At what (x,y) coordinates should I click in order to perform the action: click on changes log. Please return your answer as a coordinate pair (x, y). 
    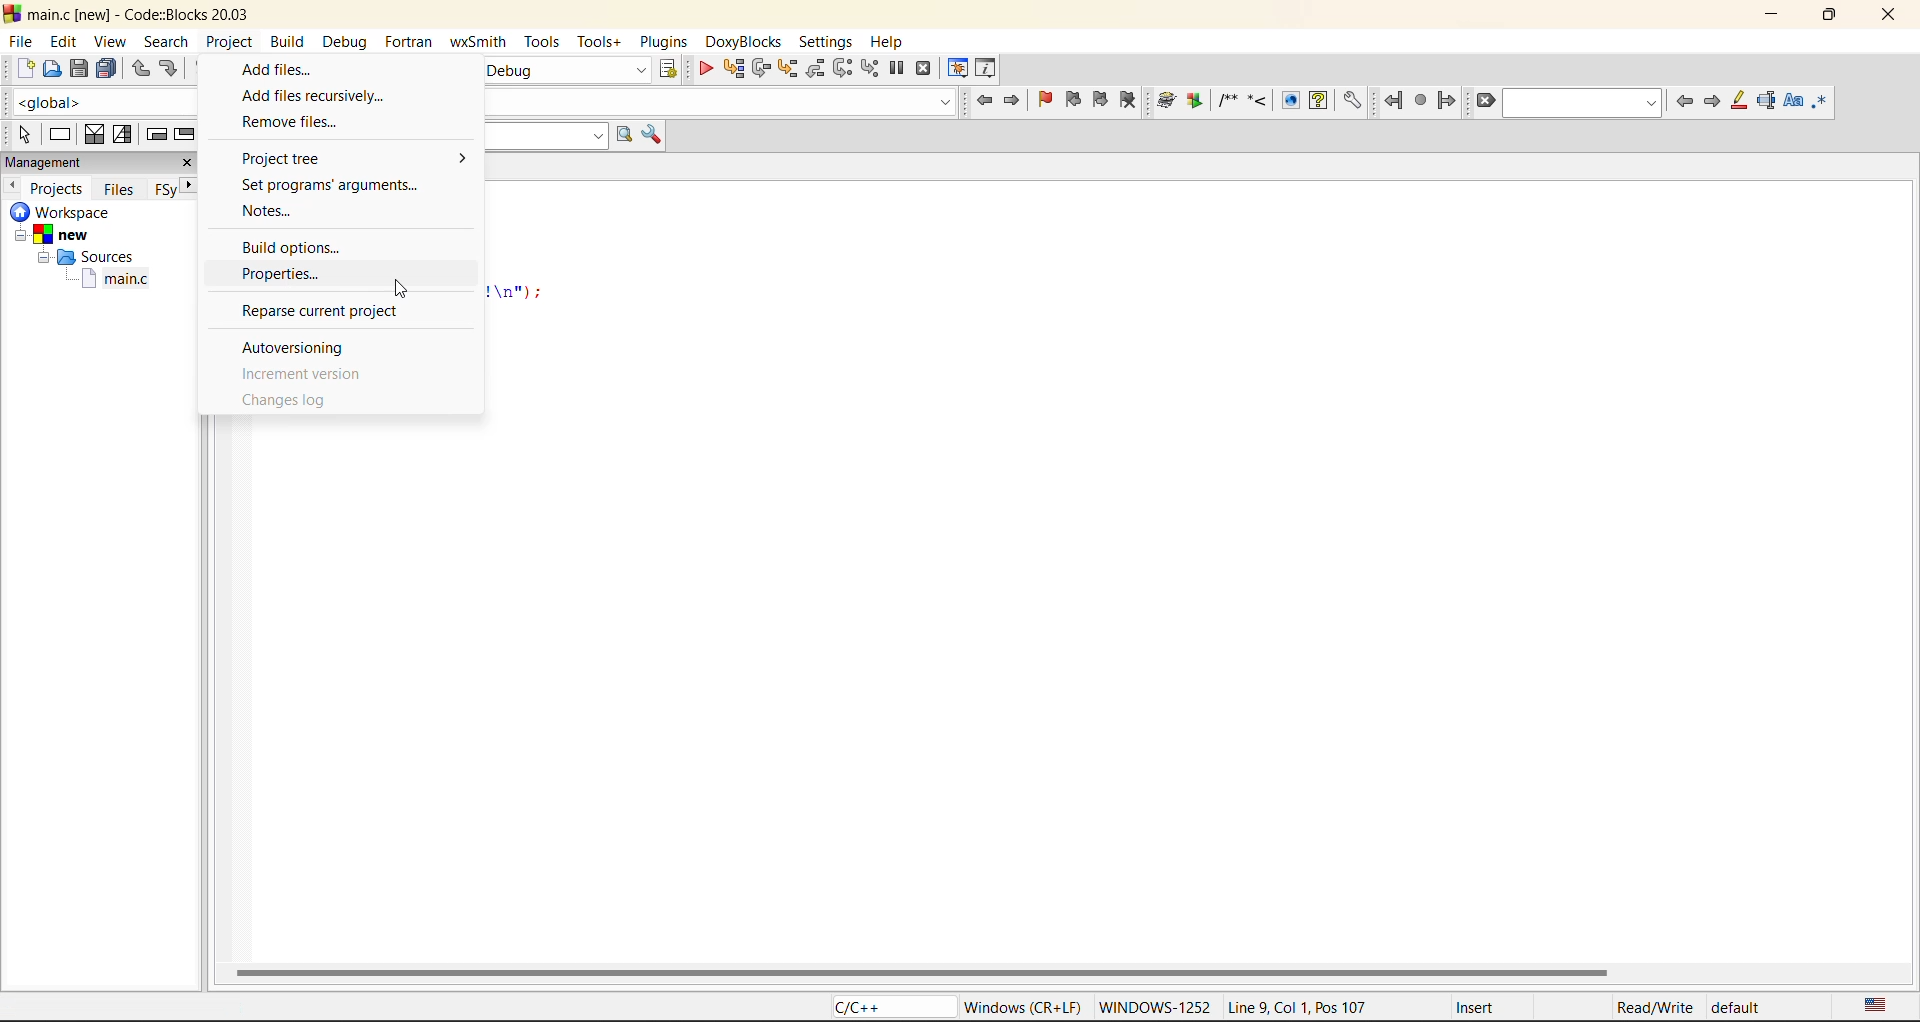
    Looking at the image, I should click on (298, 401).